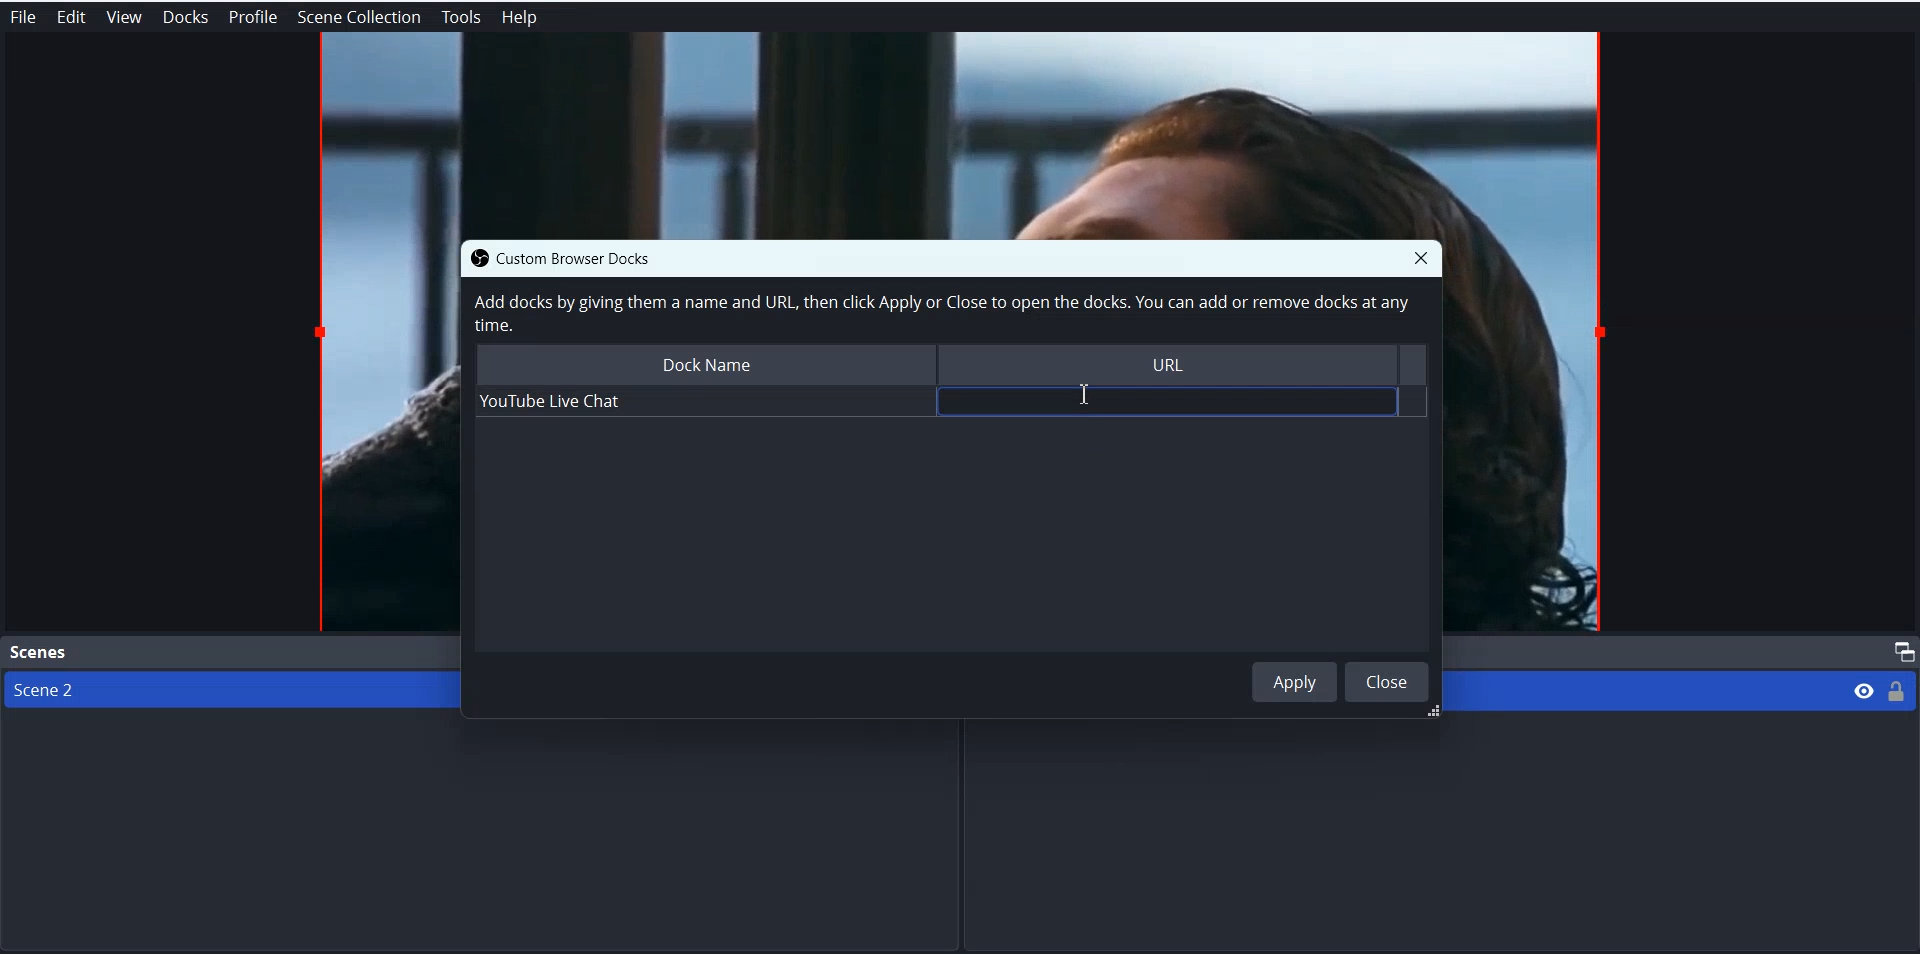  What do you see at coordinates (461, 18) in the screenshot?
I see `Tools` at bounding box center [461, 18].